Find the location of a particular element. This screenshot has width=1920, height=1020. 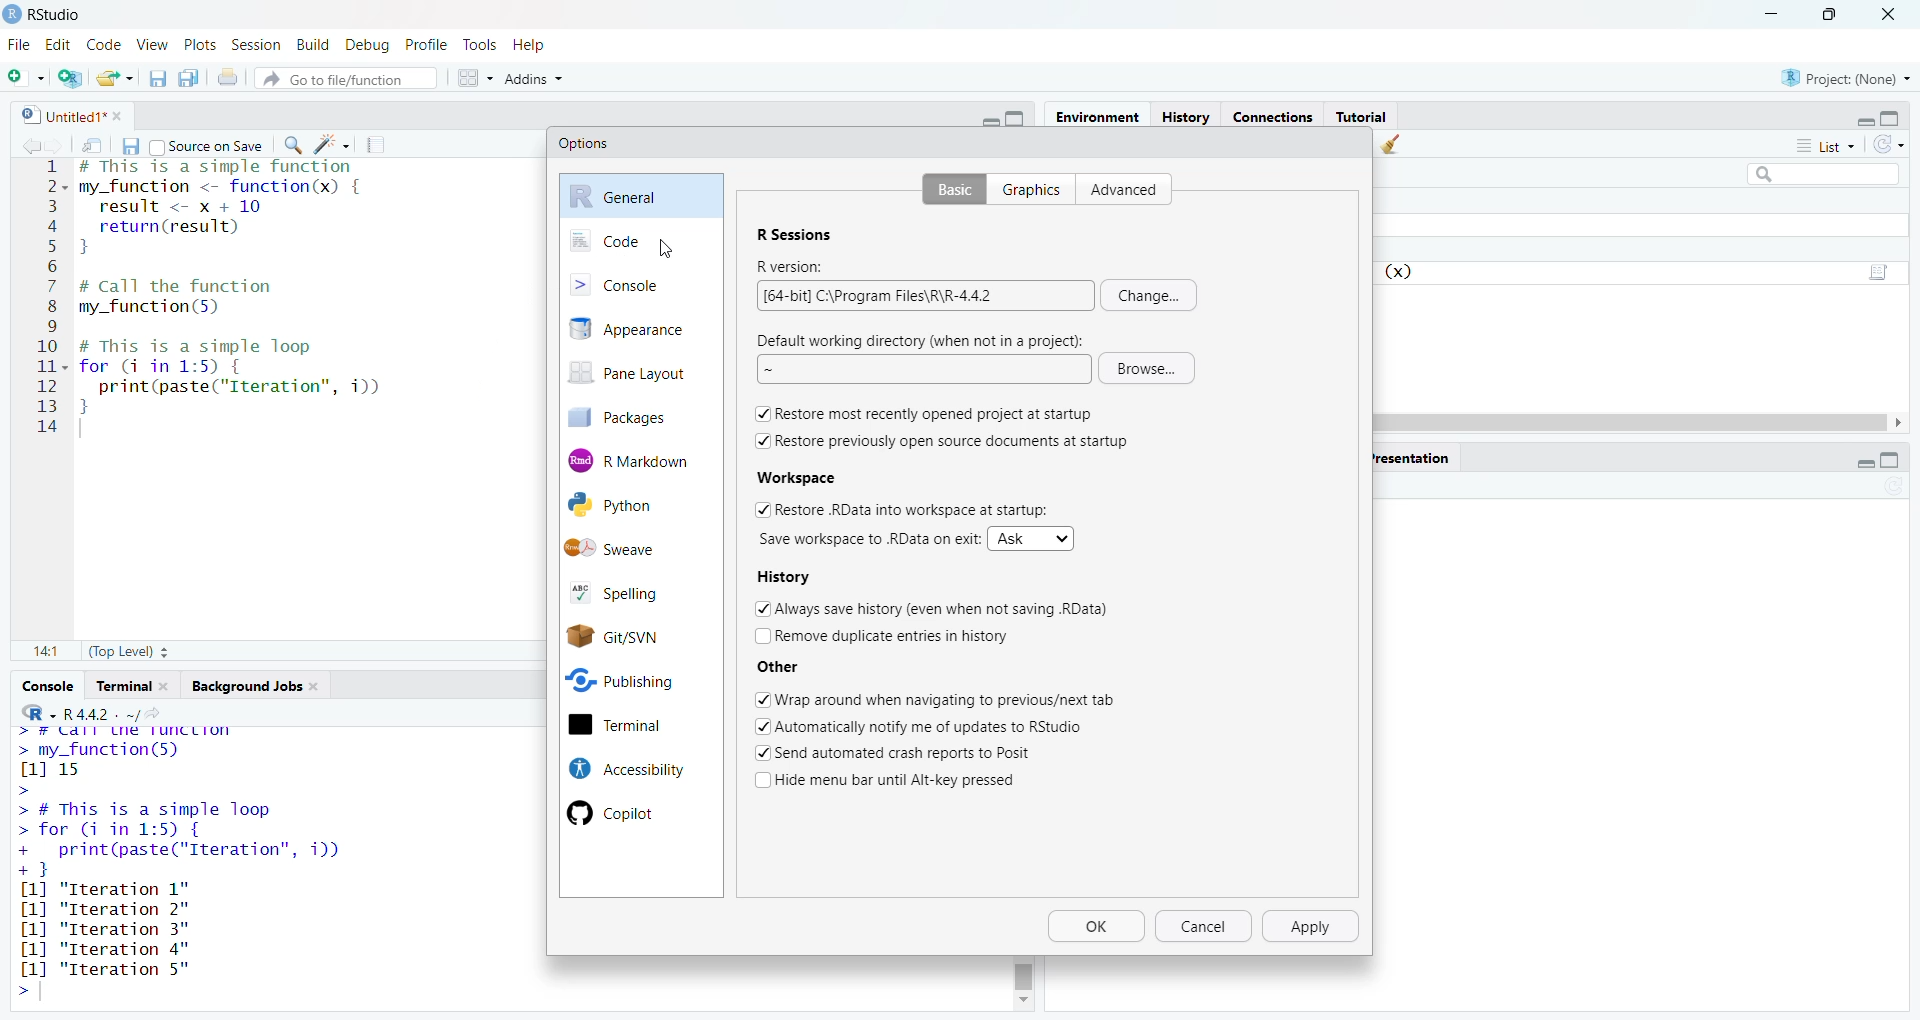

save all open documents is located at coordinates (189, 78).